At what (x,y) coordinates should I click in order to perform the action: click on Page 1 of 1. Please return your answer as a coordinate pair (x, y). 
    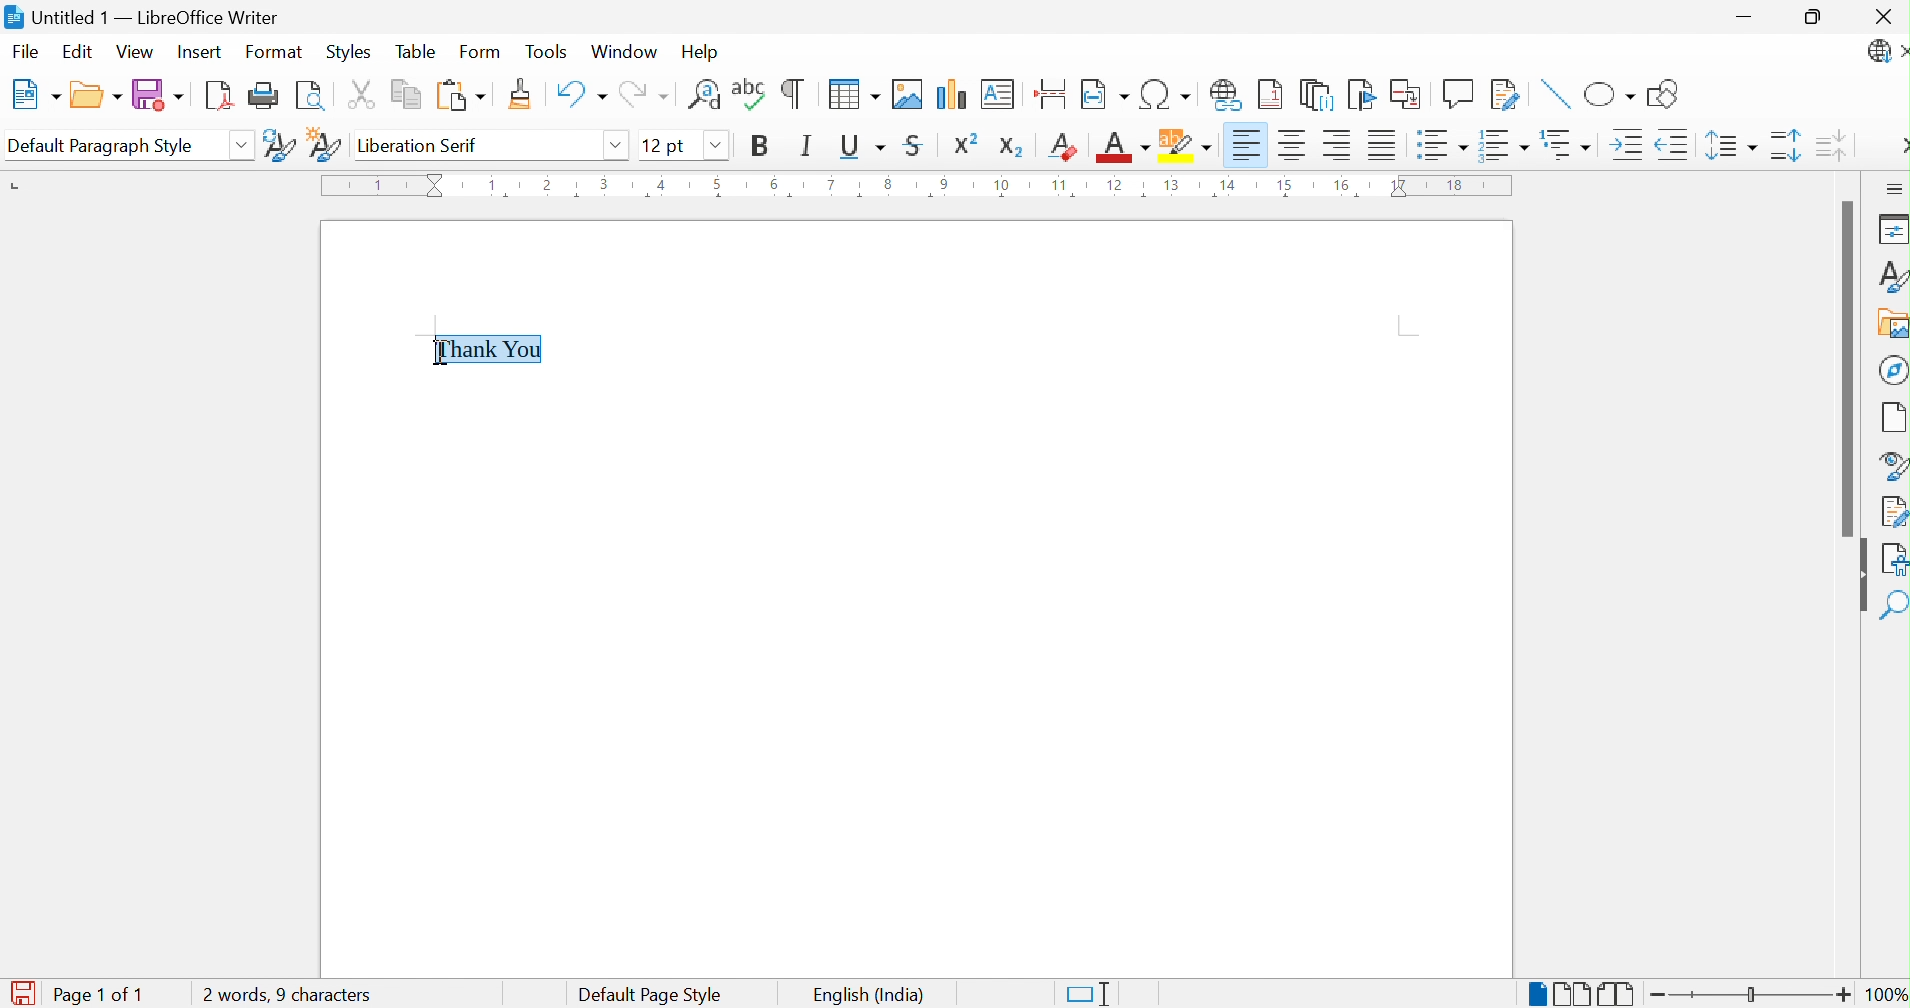
    Looking at the image, I should click on (103, 995).